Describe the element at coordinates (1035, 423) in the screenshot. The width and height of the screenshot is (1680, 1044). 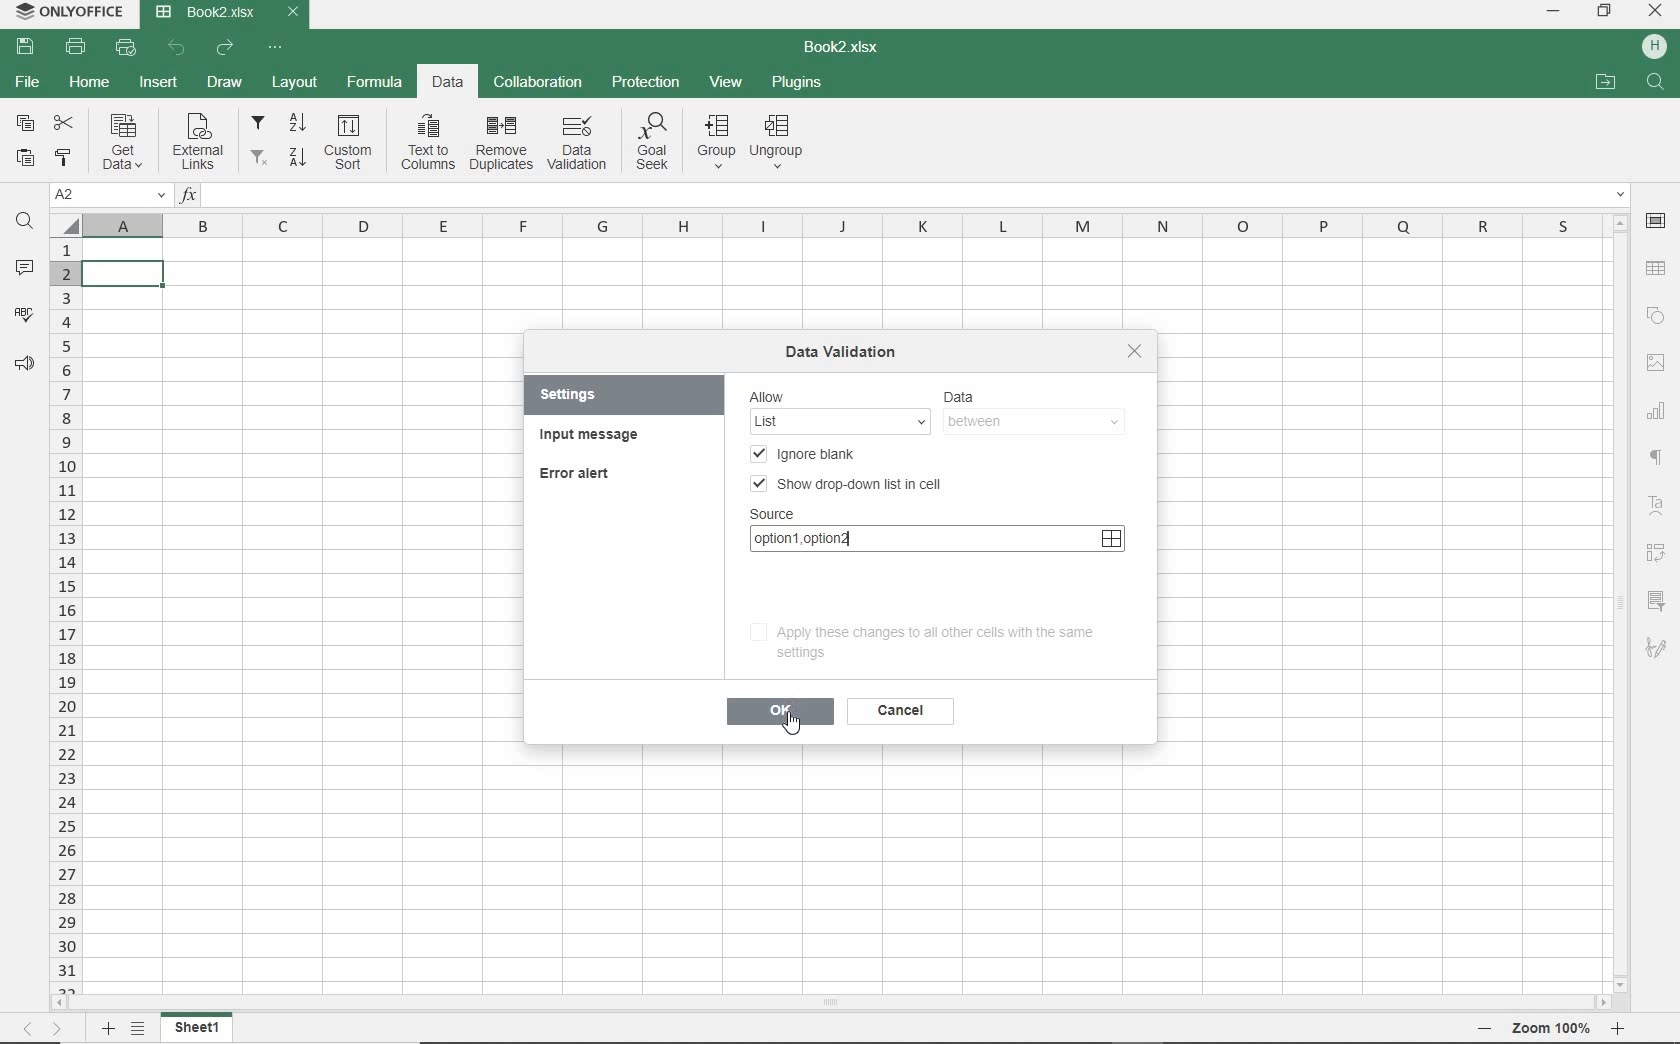
I see `BETWEEN` at that location.